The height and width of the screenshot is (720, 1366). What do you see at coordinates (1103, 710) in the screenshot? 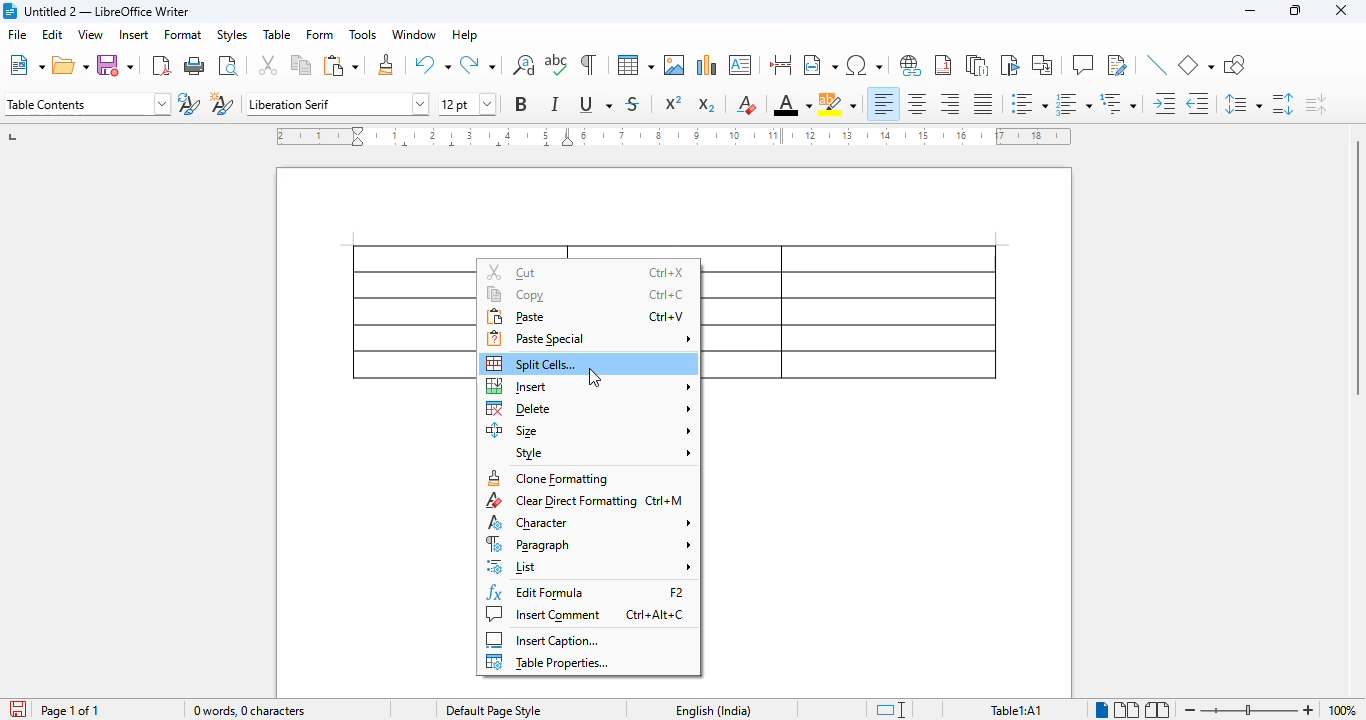
I see `single-page view` at bounding box center [1103, 710].